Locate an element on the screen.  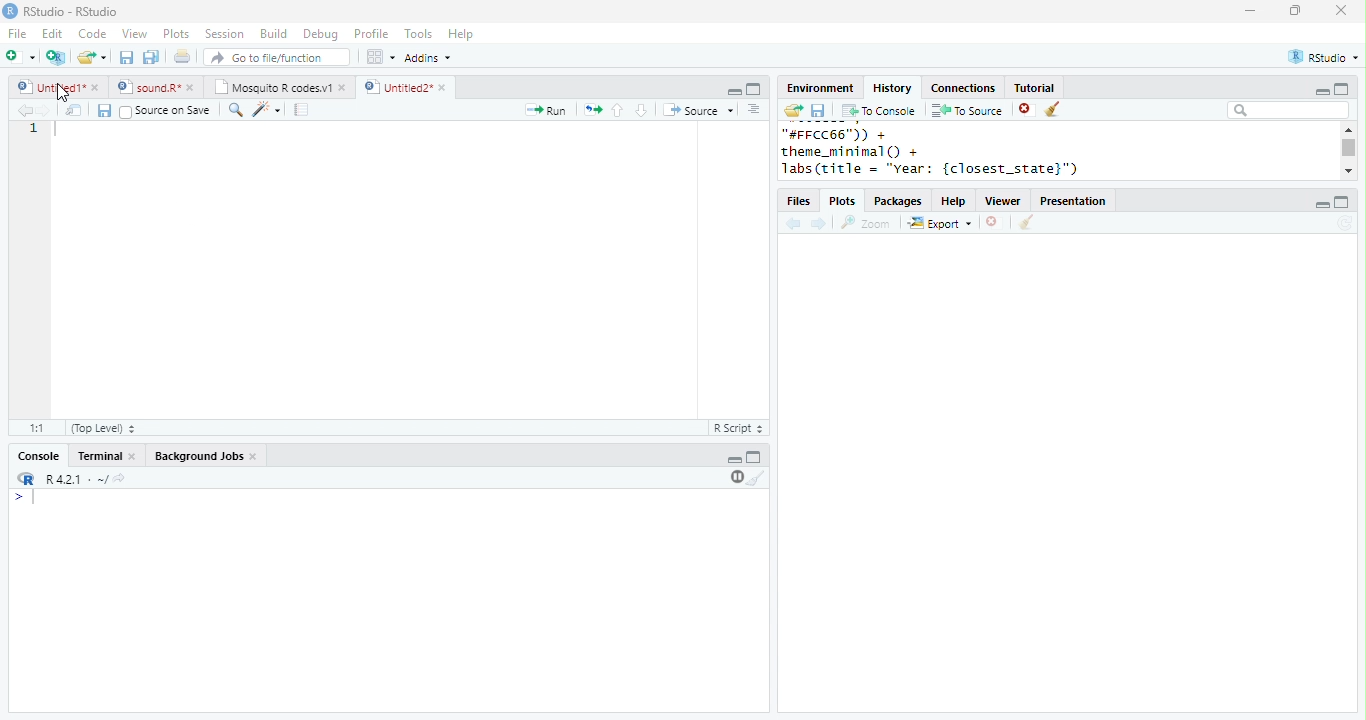
save is located at coordinates (104, 110).